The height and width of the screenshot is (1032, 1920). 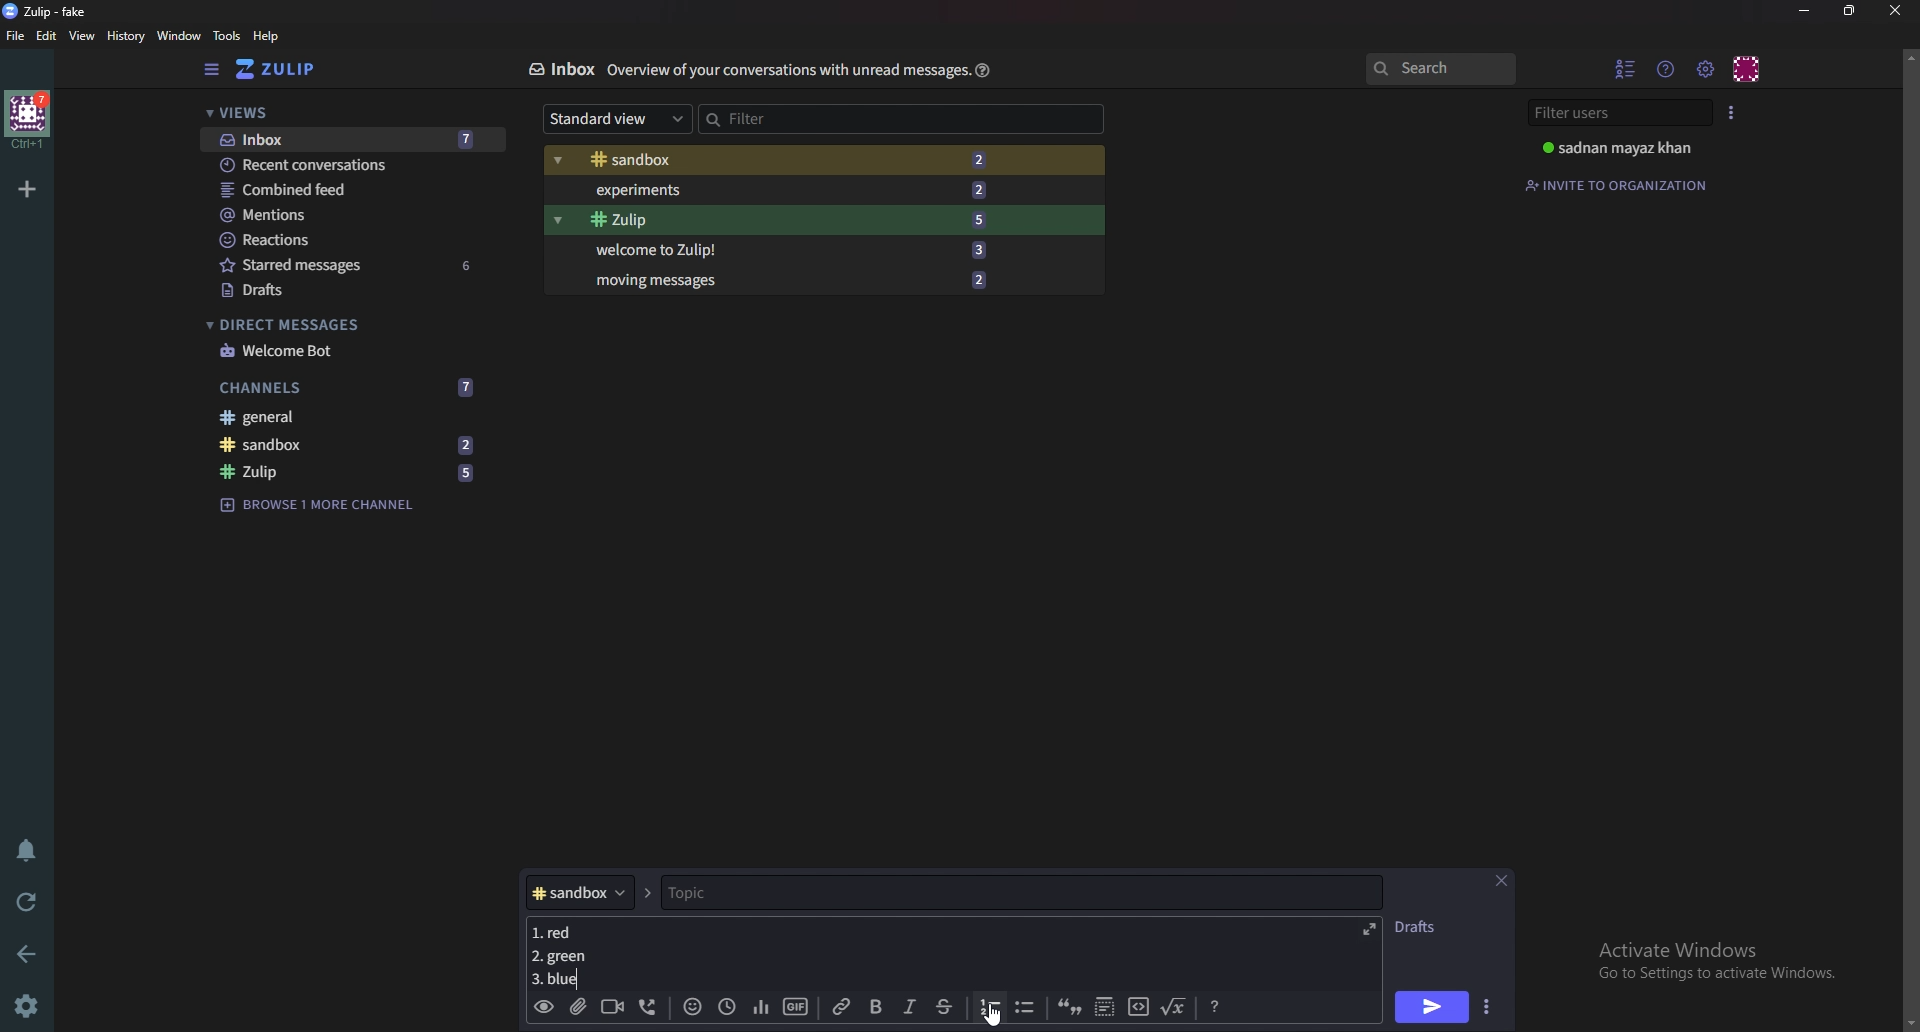 I want to click on Hide sidebar, so click(x=211, y=70).